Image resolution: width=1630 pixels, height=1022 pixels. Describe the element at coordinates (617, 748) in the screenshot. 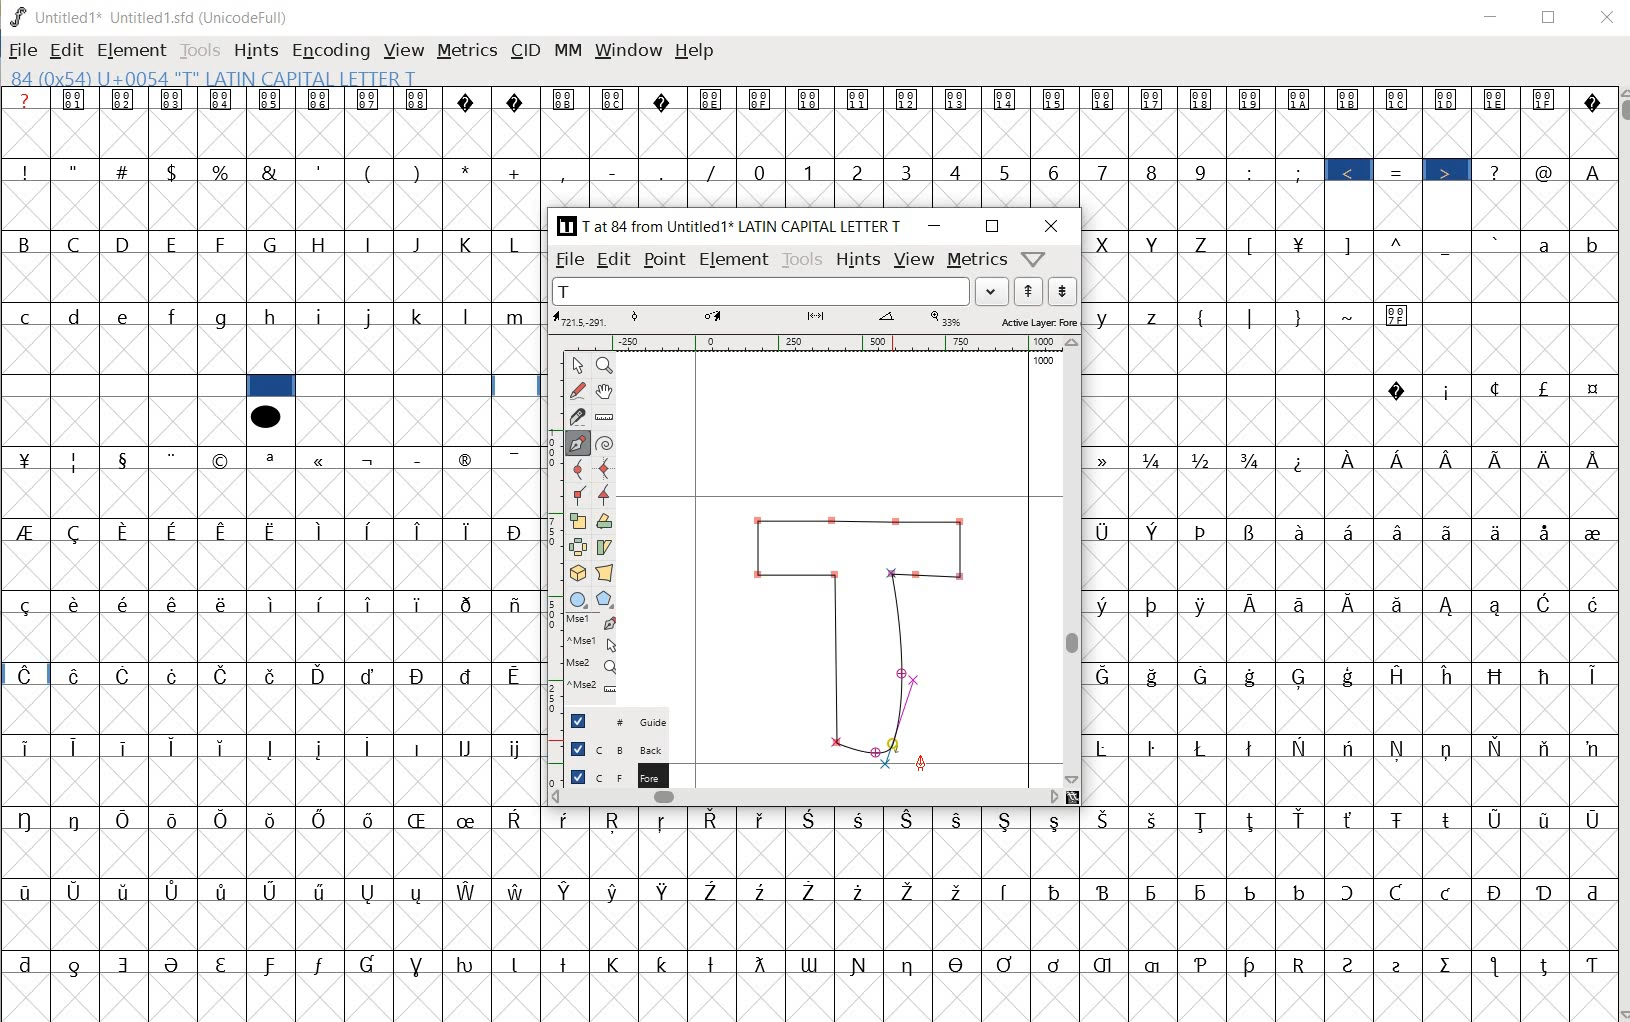

I see `background layer` at that location.